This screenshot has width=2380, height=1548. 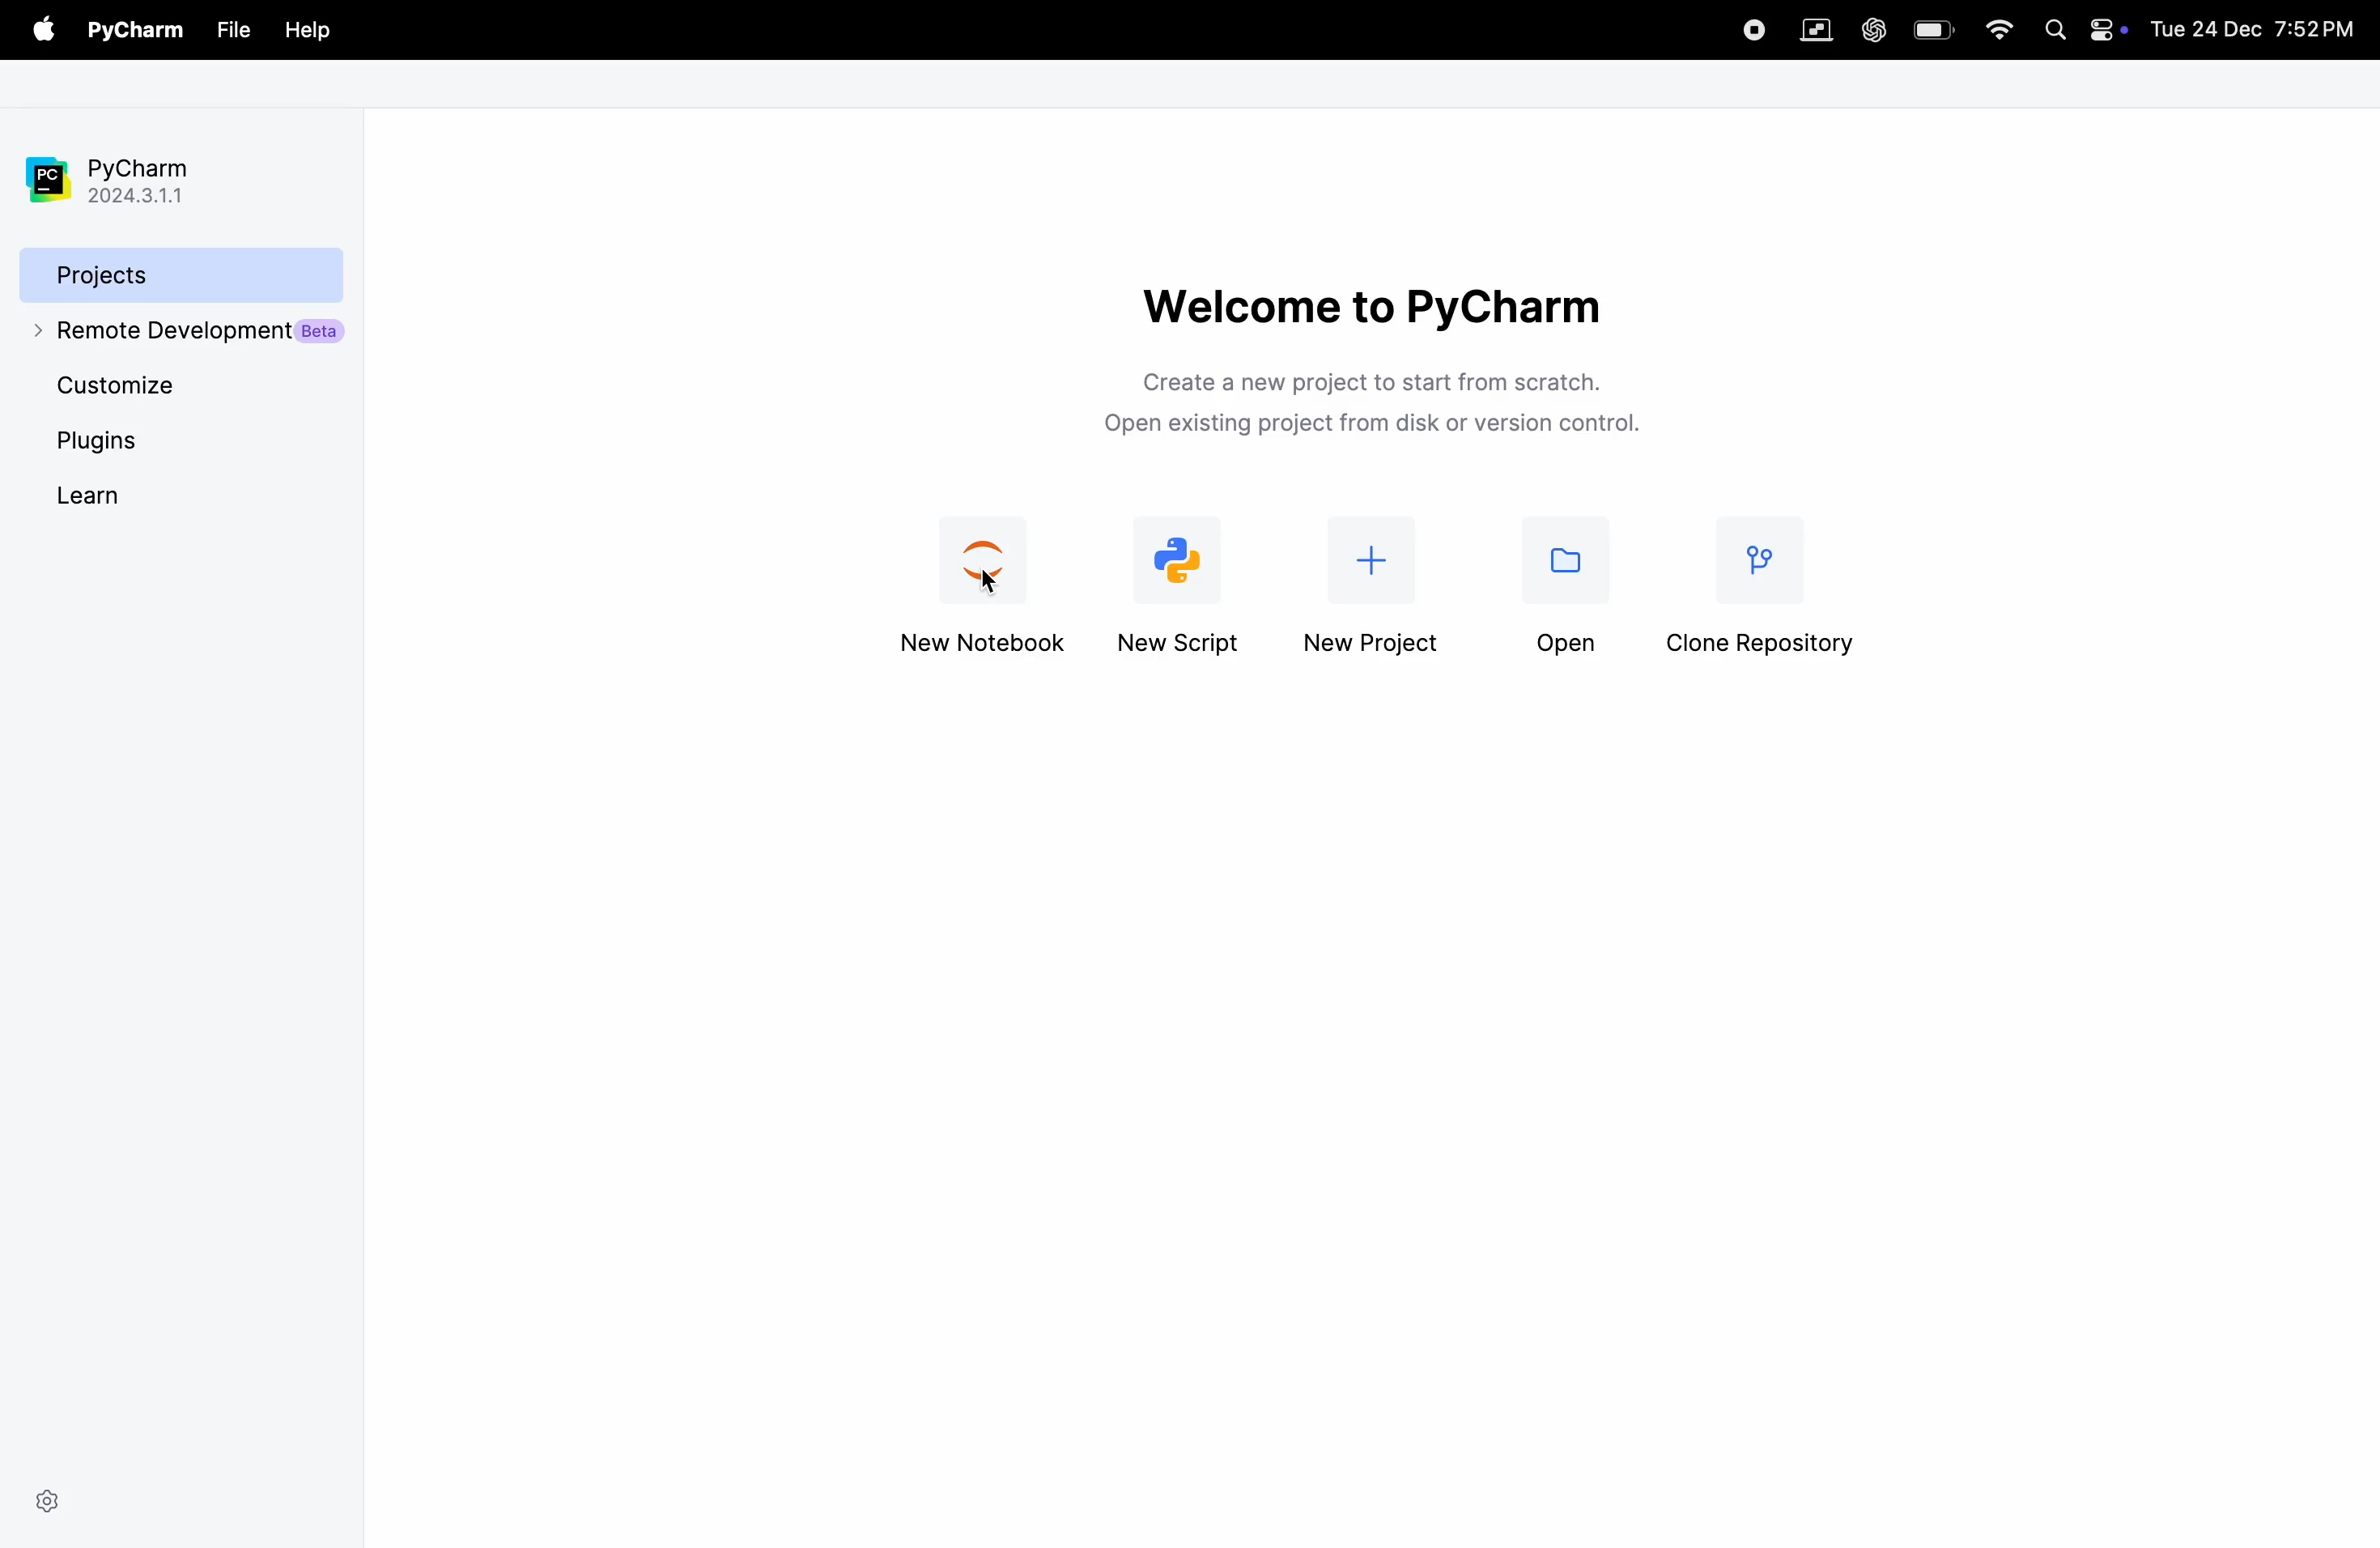 What do you see at coordinates (985, 578) in the screenshot?
I see `new jupyter notebook` at bounding box center [985, 578].